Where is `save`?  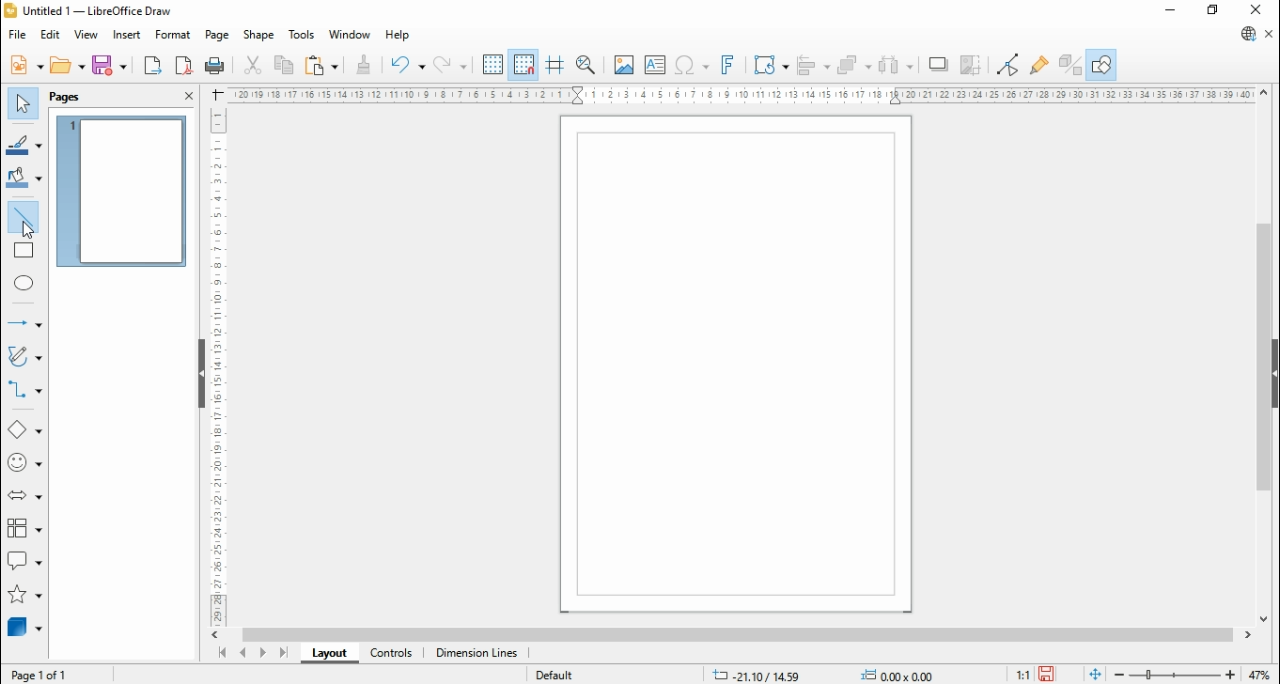 save is located at coordinates (1047, 674).